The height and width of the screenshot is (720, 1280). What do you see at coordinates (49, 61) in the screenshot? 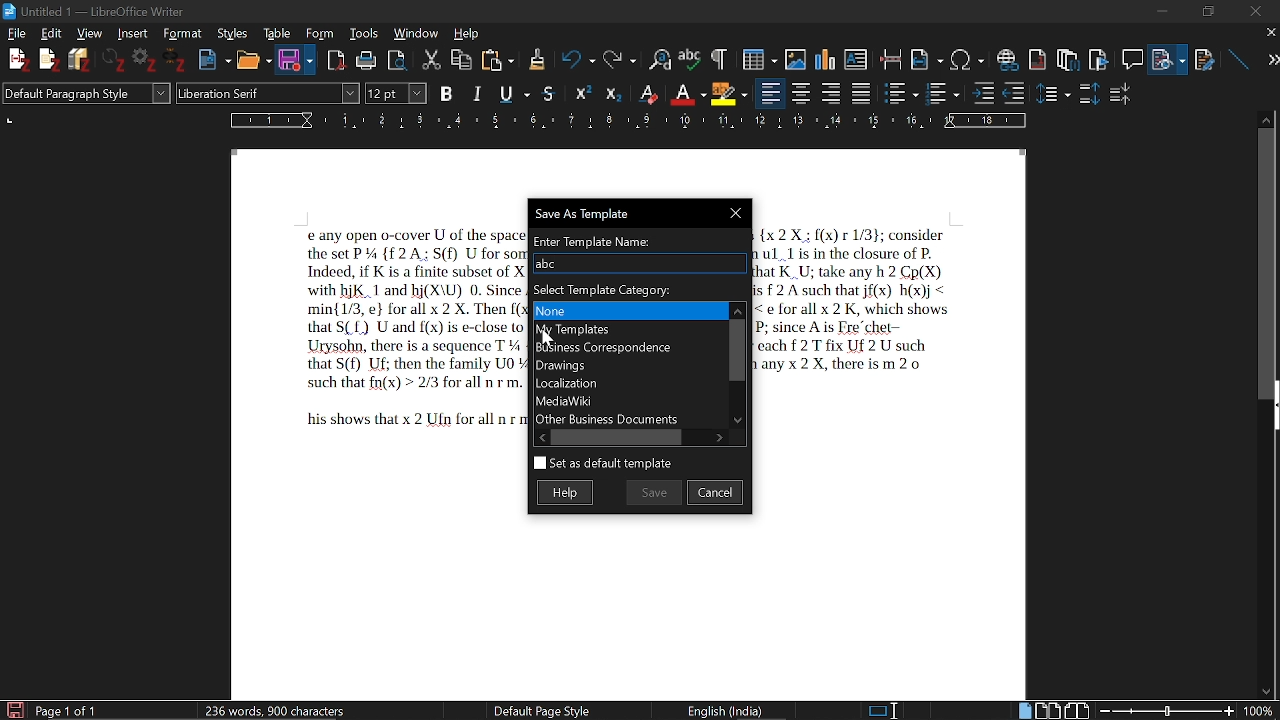
I see `` at bounding box center [49, 61].